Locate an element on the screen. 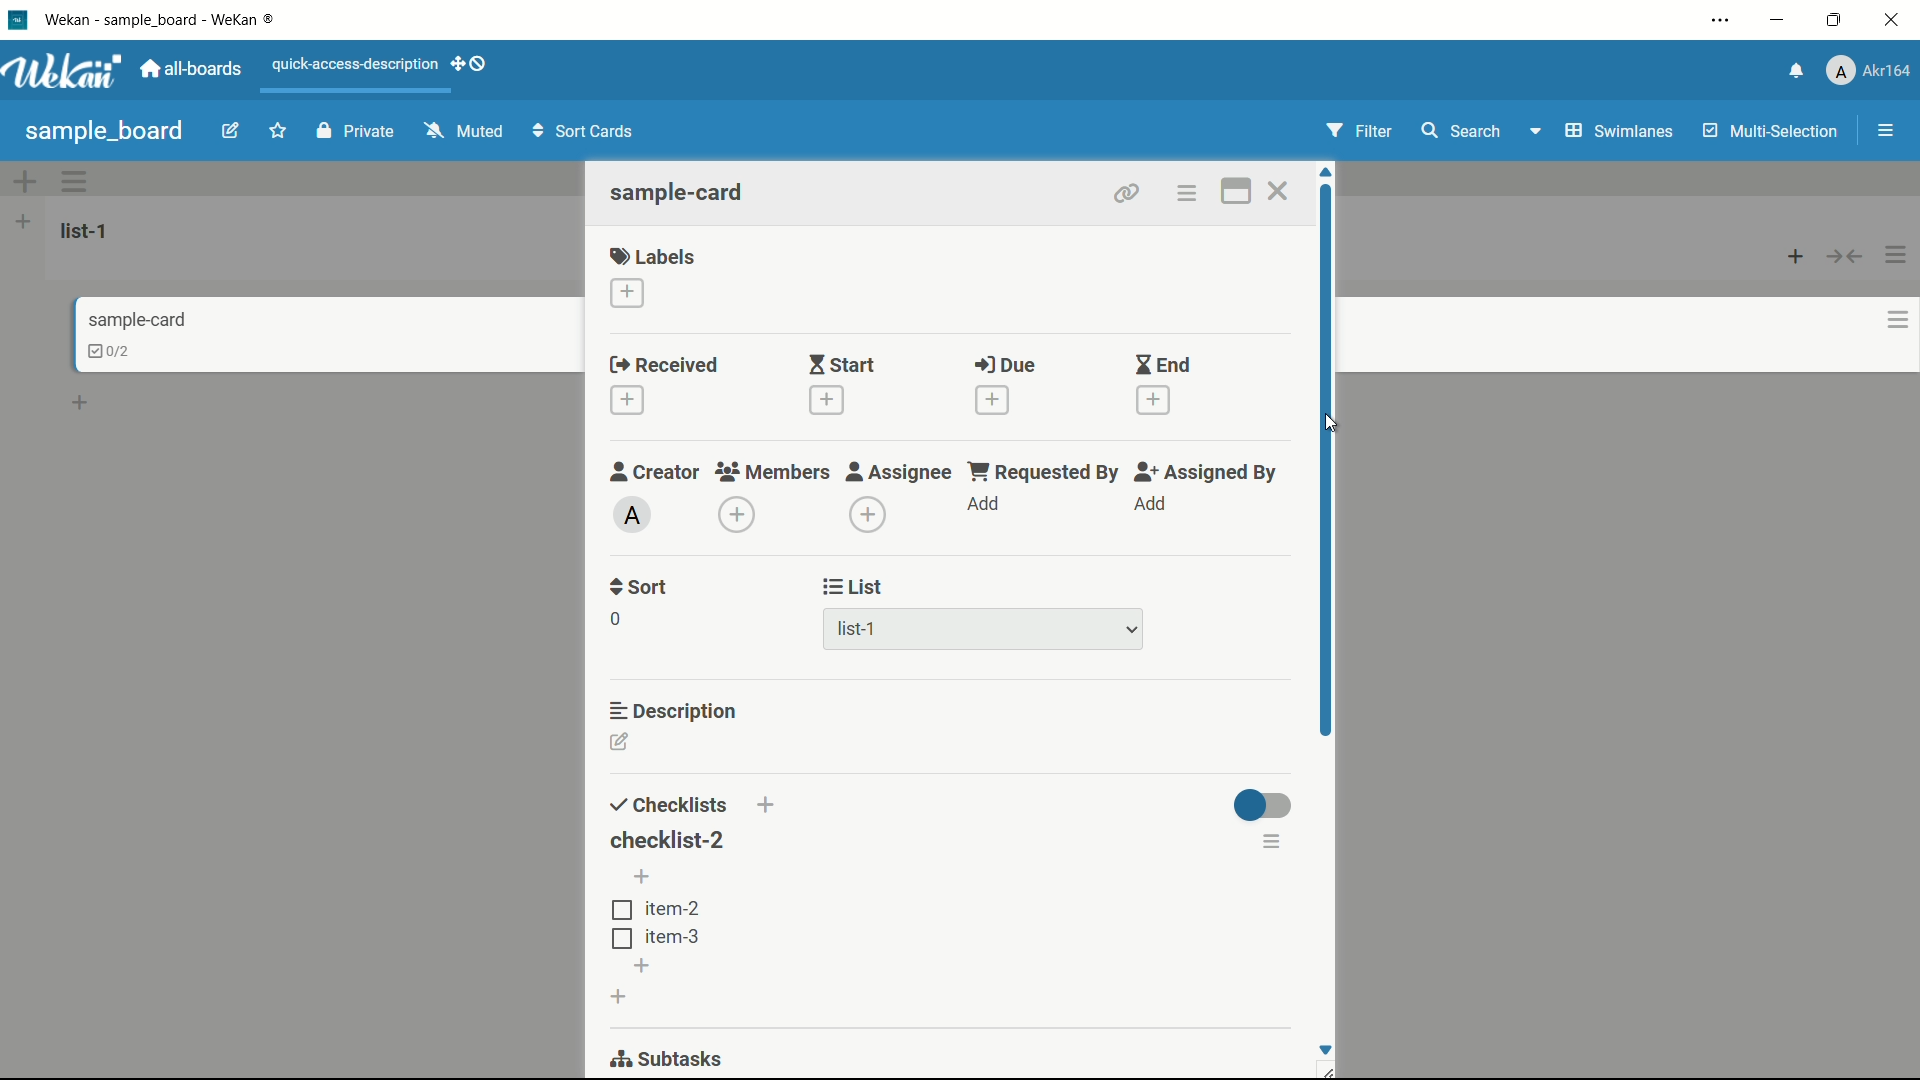 This screenshot has height=1080, width=1920. app logo is located at coordinates (69, 72).